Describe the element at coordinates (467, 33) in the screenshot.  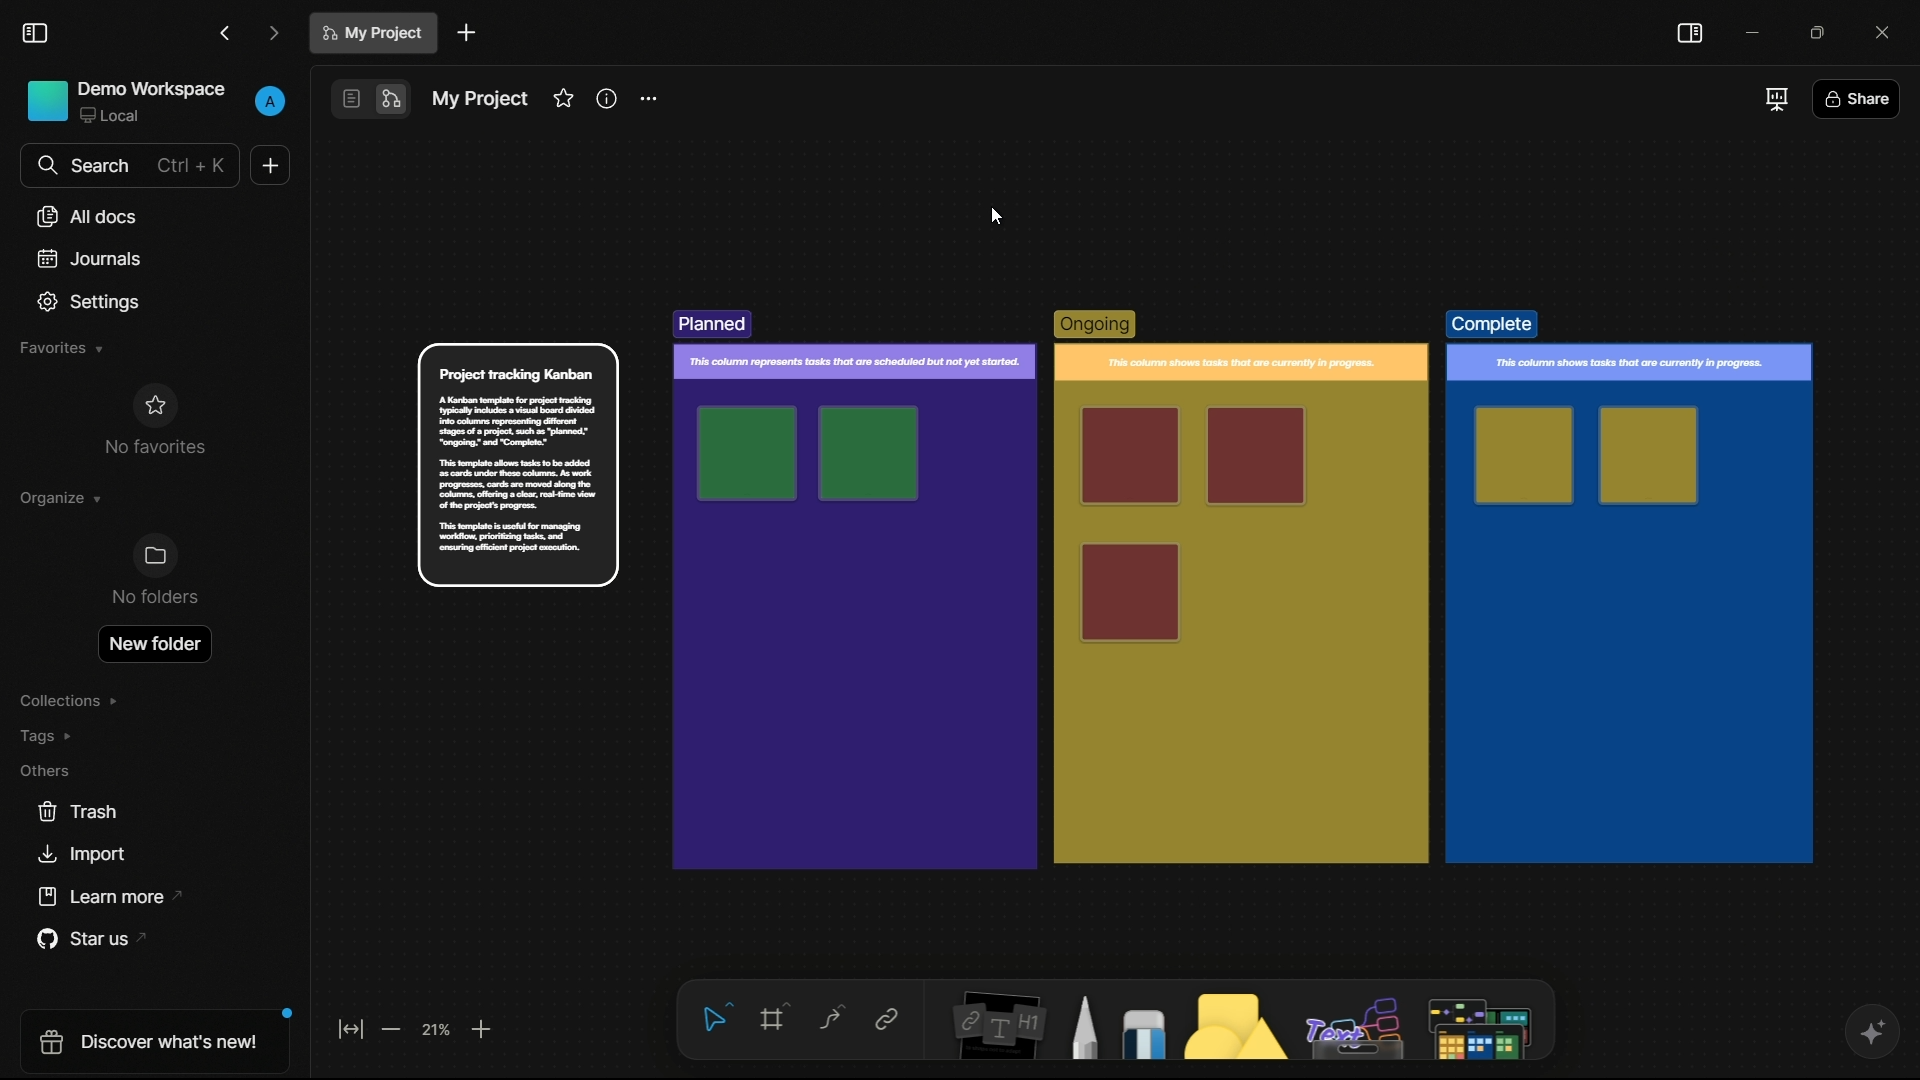
I see `new document` at that location.